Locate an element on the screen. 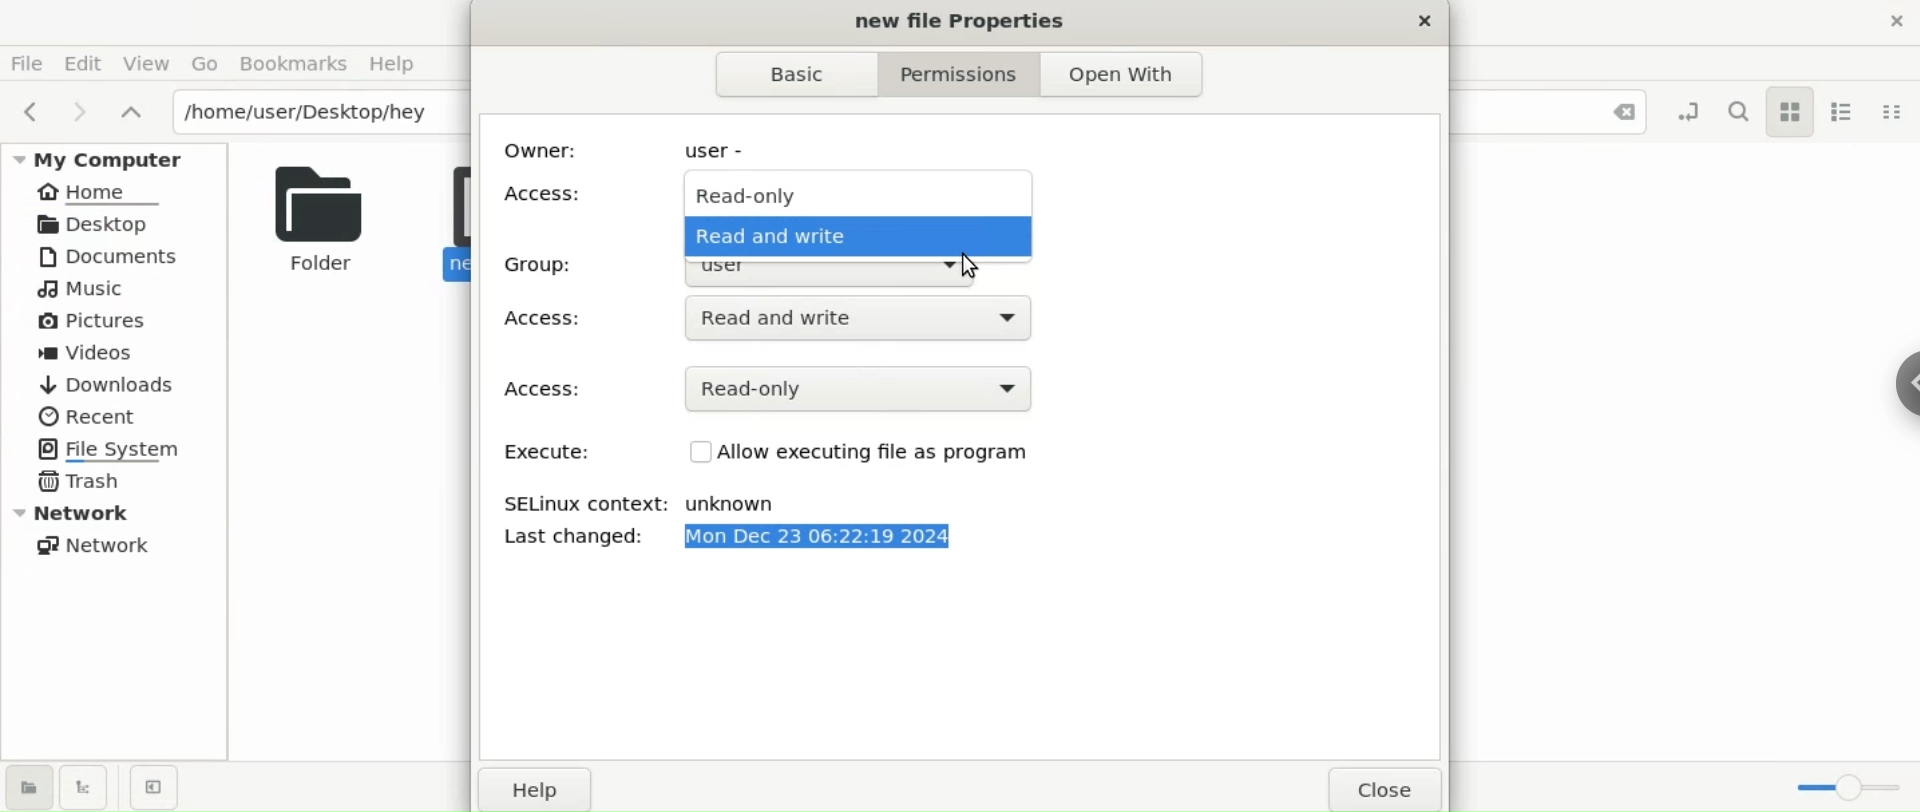  lis view is located at coordinates (1848, 109).